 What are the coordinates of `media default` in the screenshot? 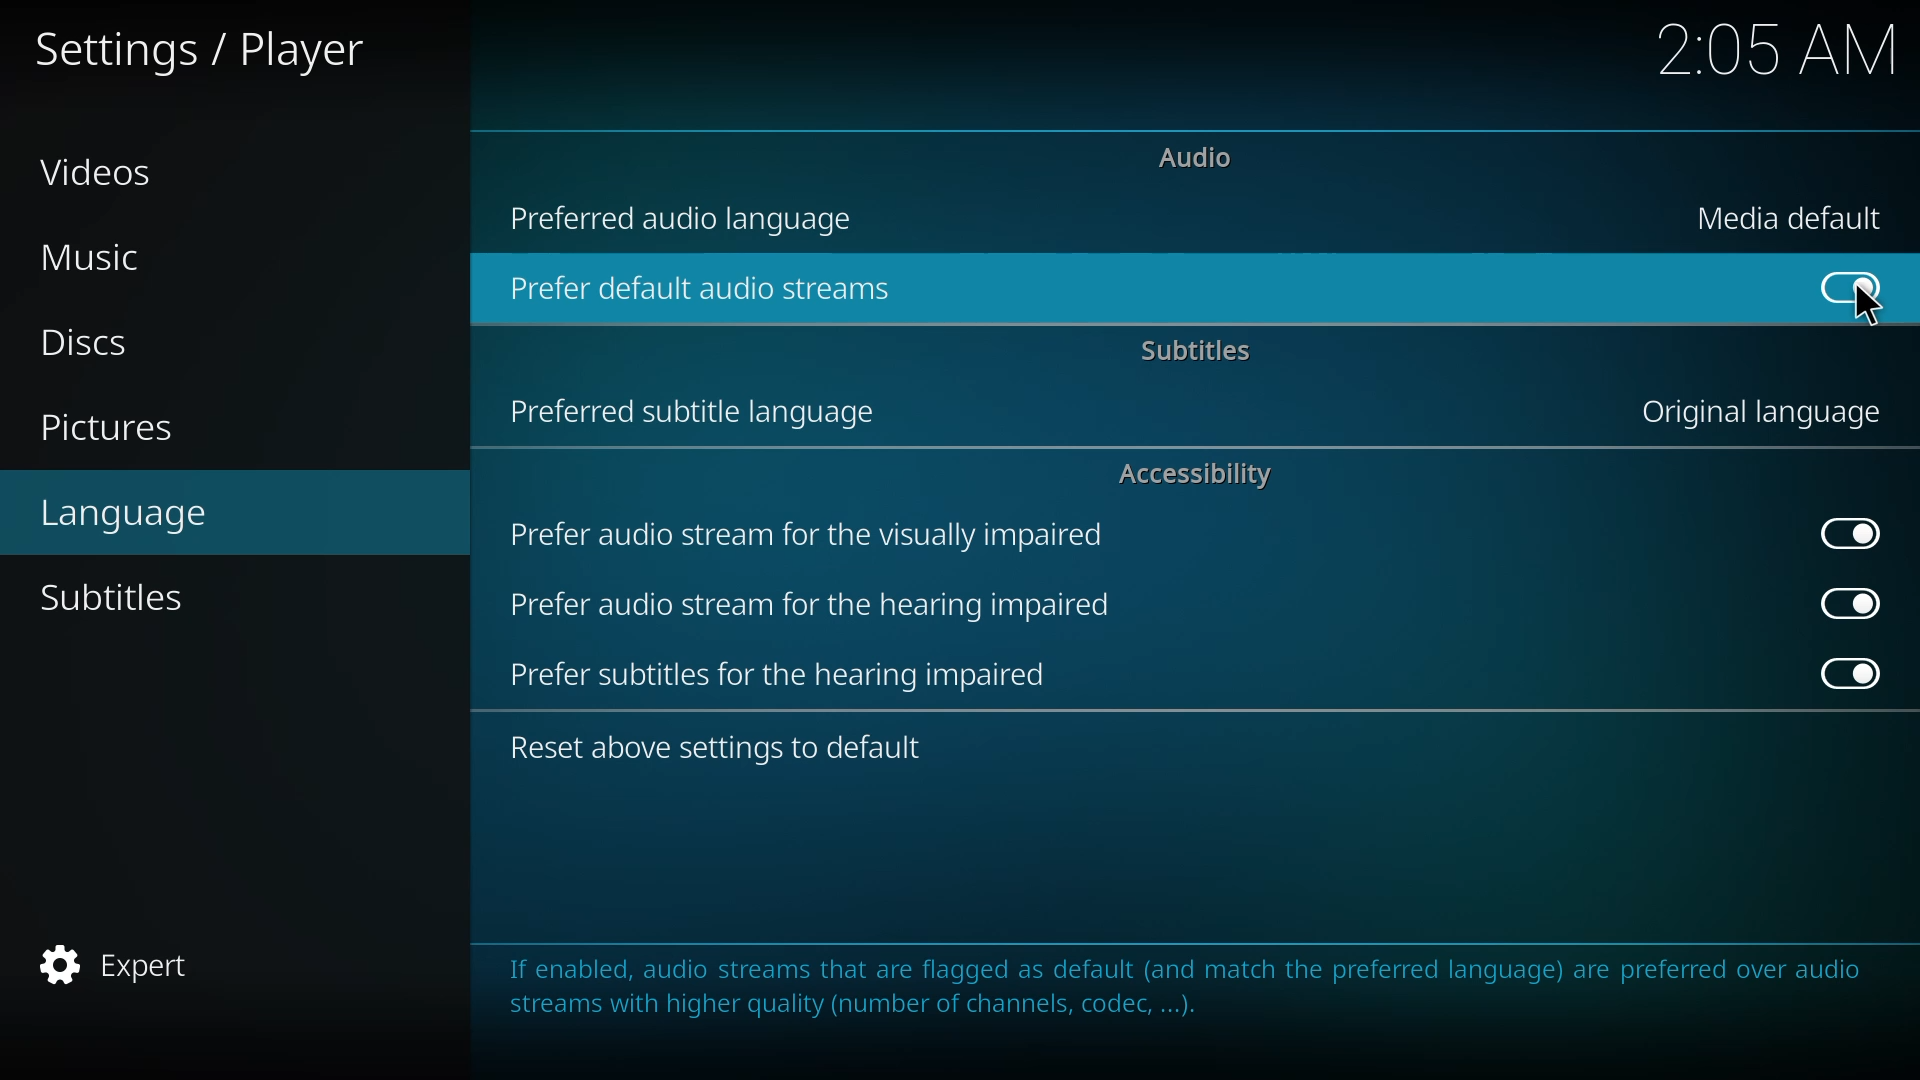 It's located at (1794, 218).